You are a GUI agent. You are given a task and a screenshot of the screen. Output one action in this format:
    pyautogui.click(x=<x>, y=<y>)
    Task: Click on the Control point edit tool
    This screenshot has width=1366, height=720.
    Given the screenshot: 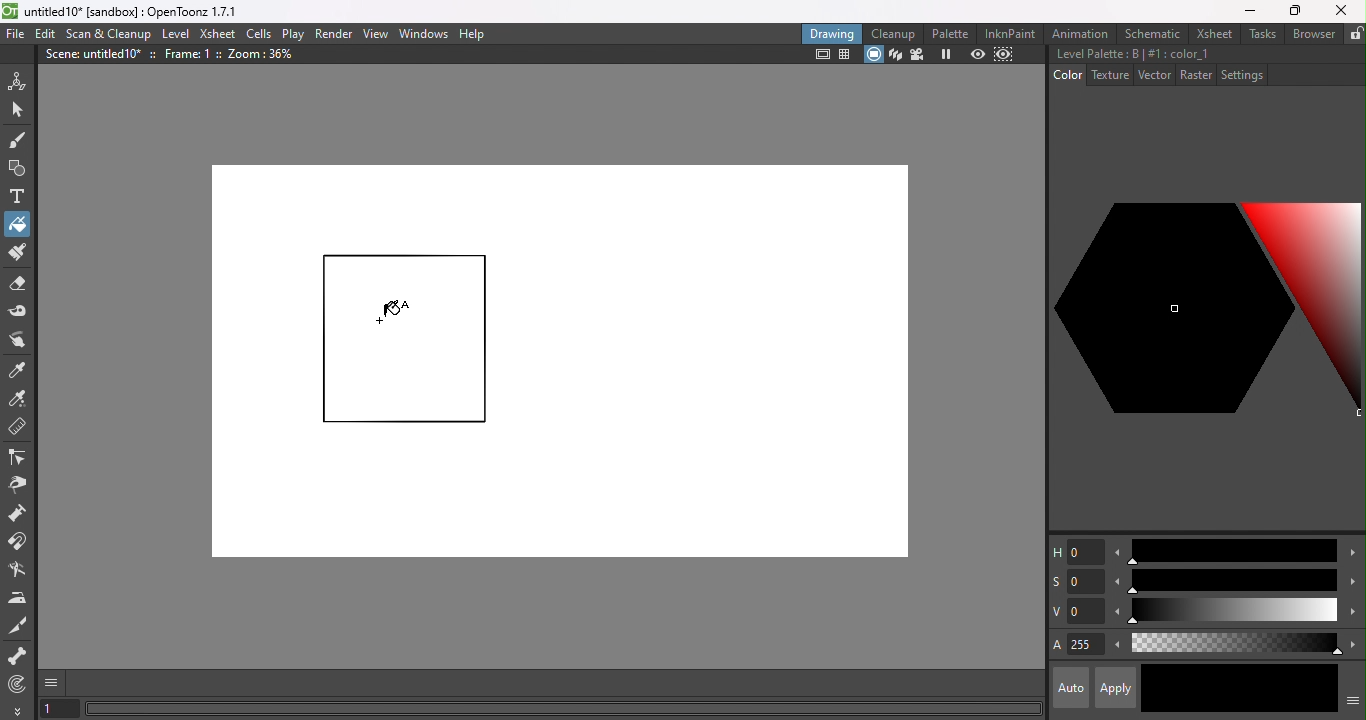 What is the action you would take?
    pyautogui.click(x=20, y=456)
    